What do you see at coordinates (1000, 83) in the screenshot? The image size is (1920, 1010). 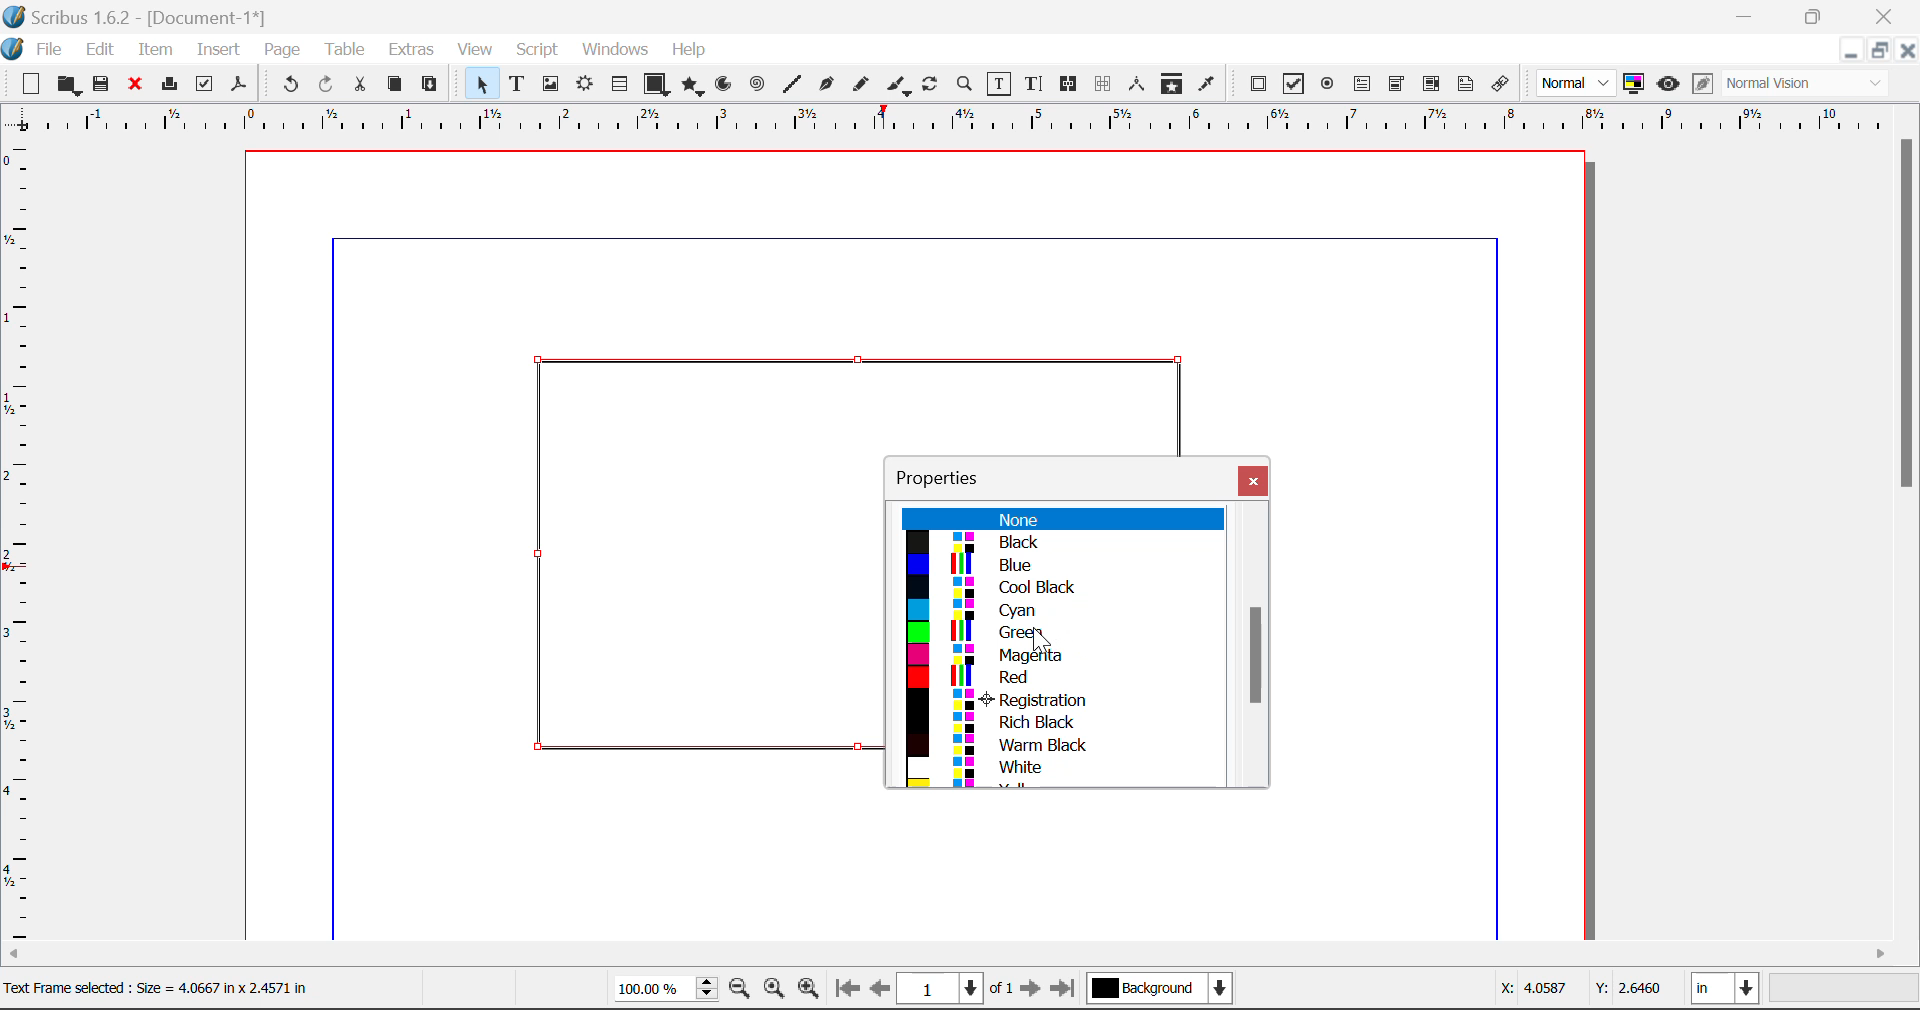 I see `Edit Contents of Frame` at bounding box center [1000, 83].